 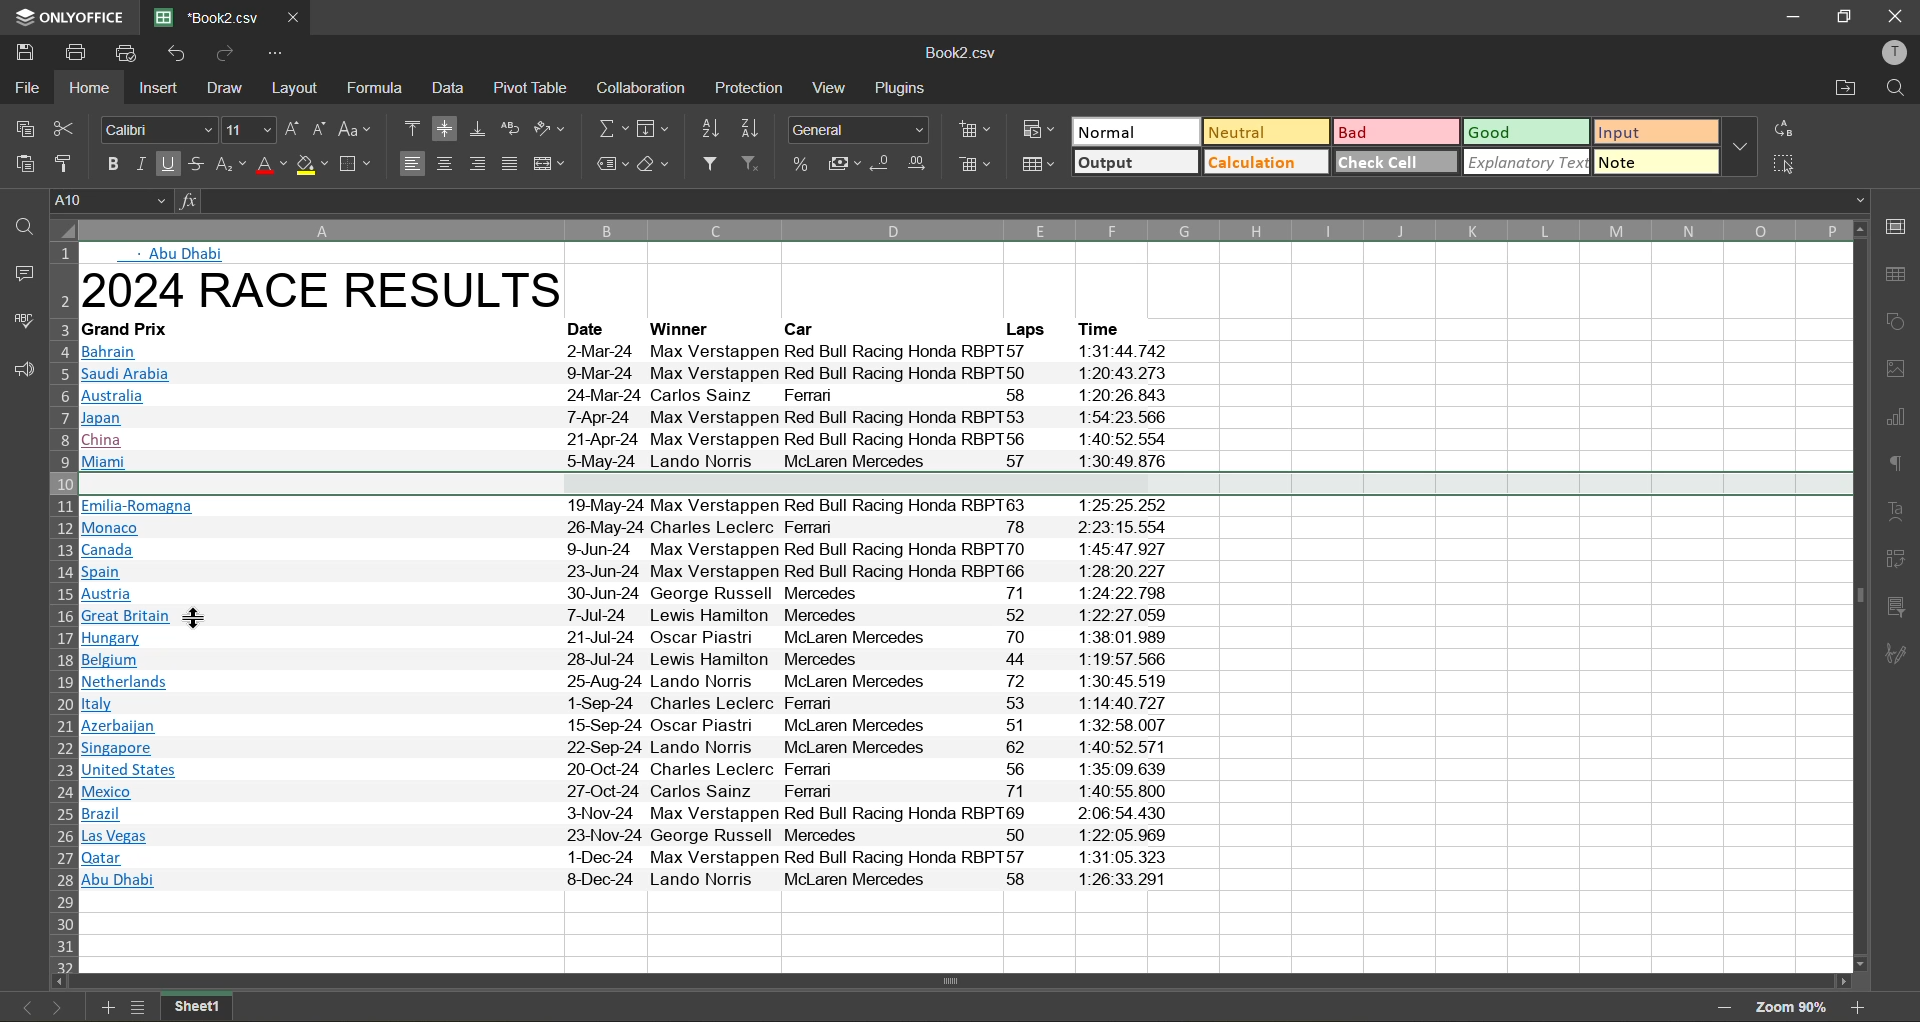 I want to click on increment size, so click(x=292, y=130).